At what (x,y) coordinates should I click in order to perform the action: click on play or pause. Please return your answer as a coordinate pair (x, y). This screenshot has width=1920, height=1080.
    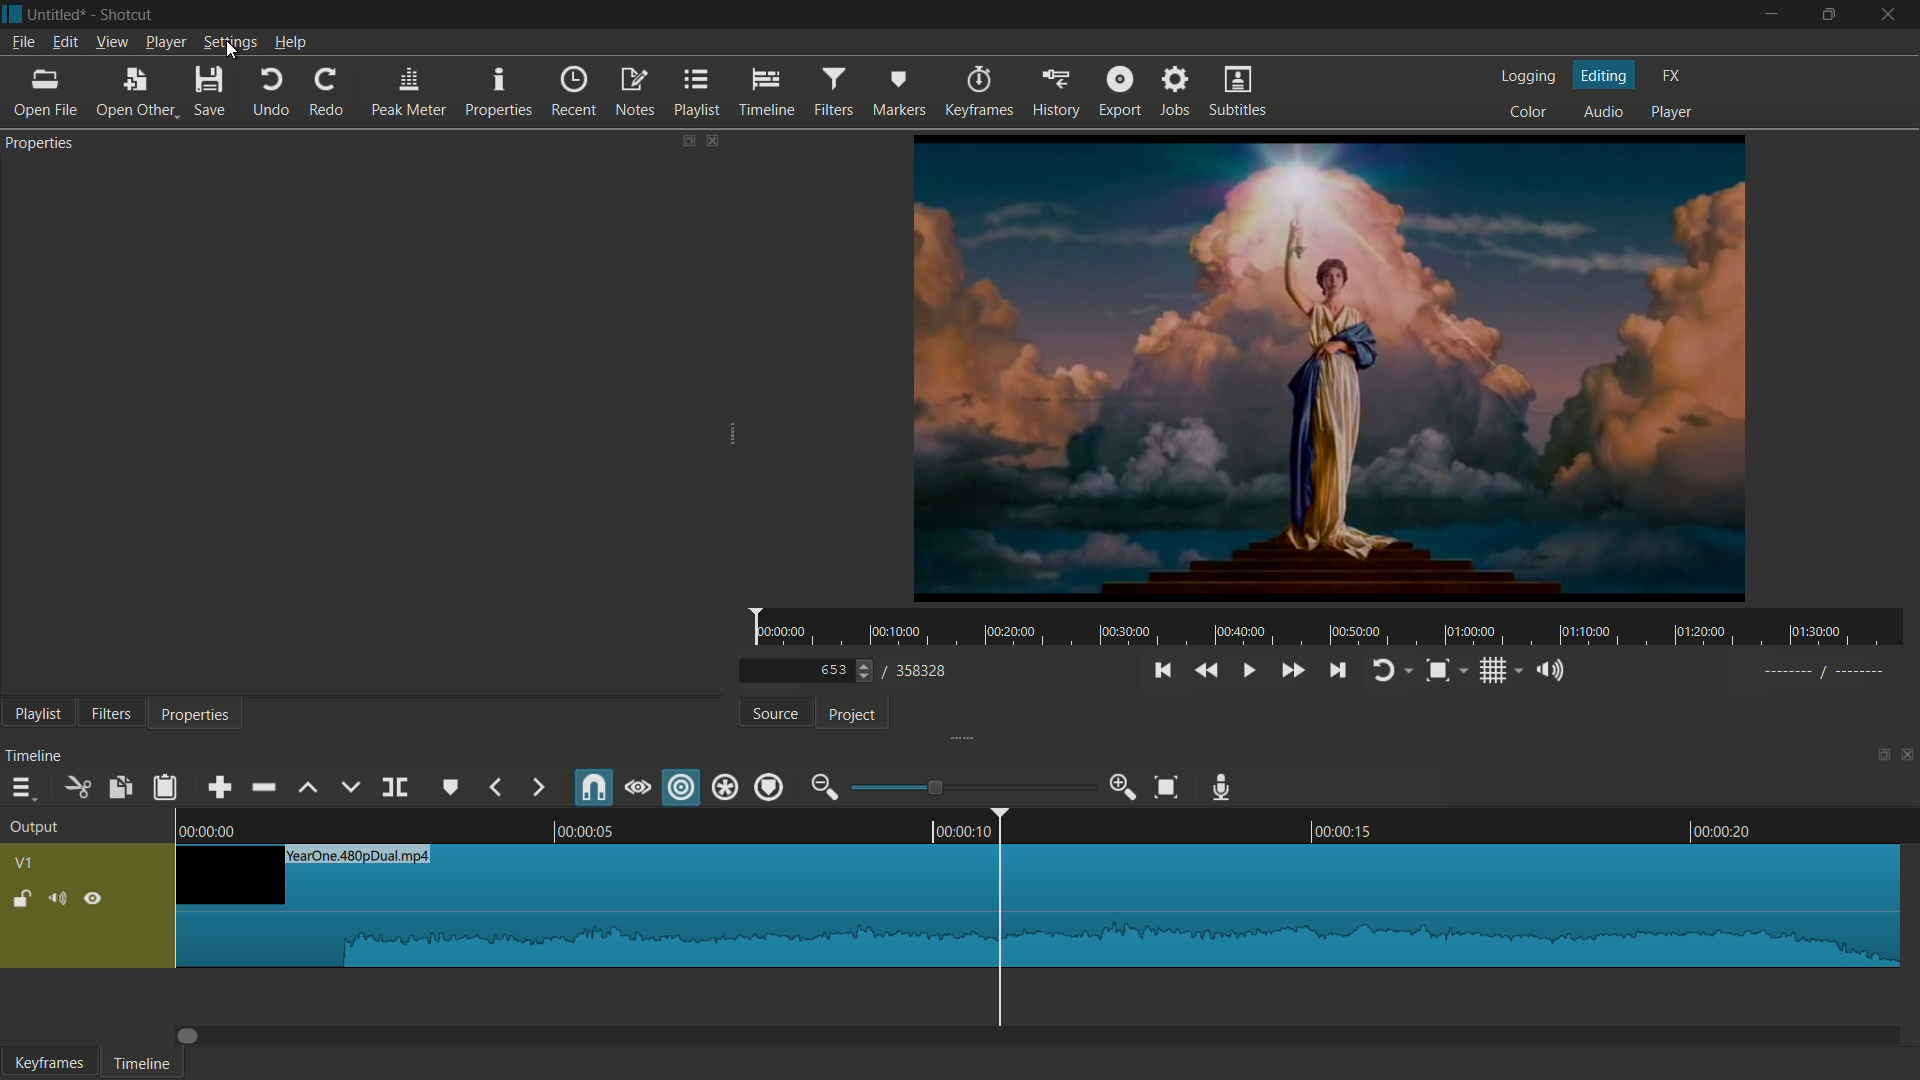
    Looking at the image, I should click on (1248, 670).